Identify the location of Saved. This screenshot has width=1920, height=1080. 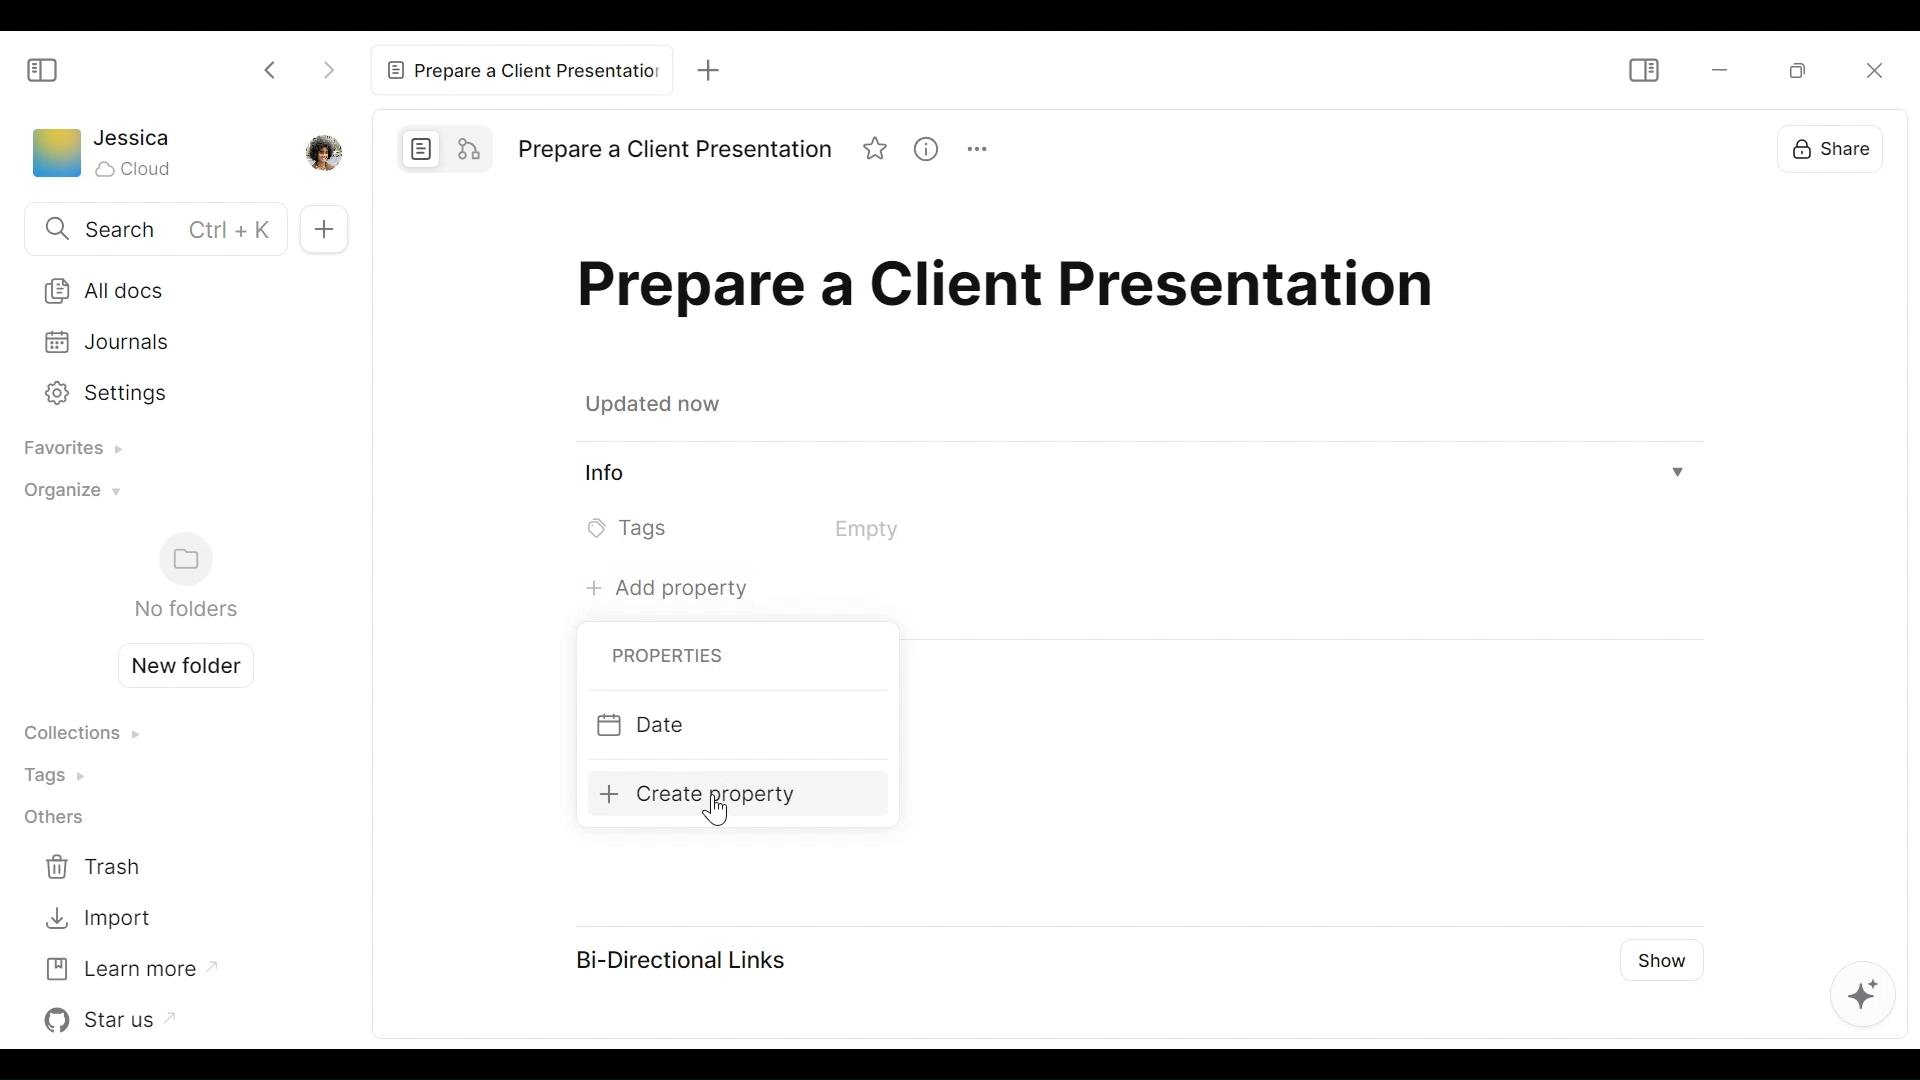
(658, 407).